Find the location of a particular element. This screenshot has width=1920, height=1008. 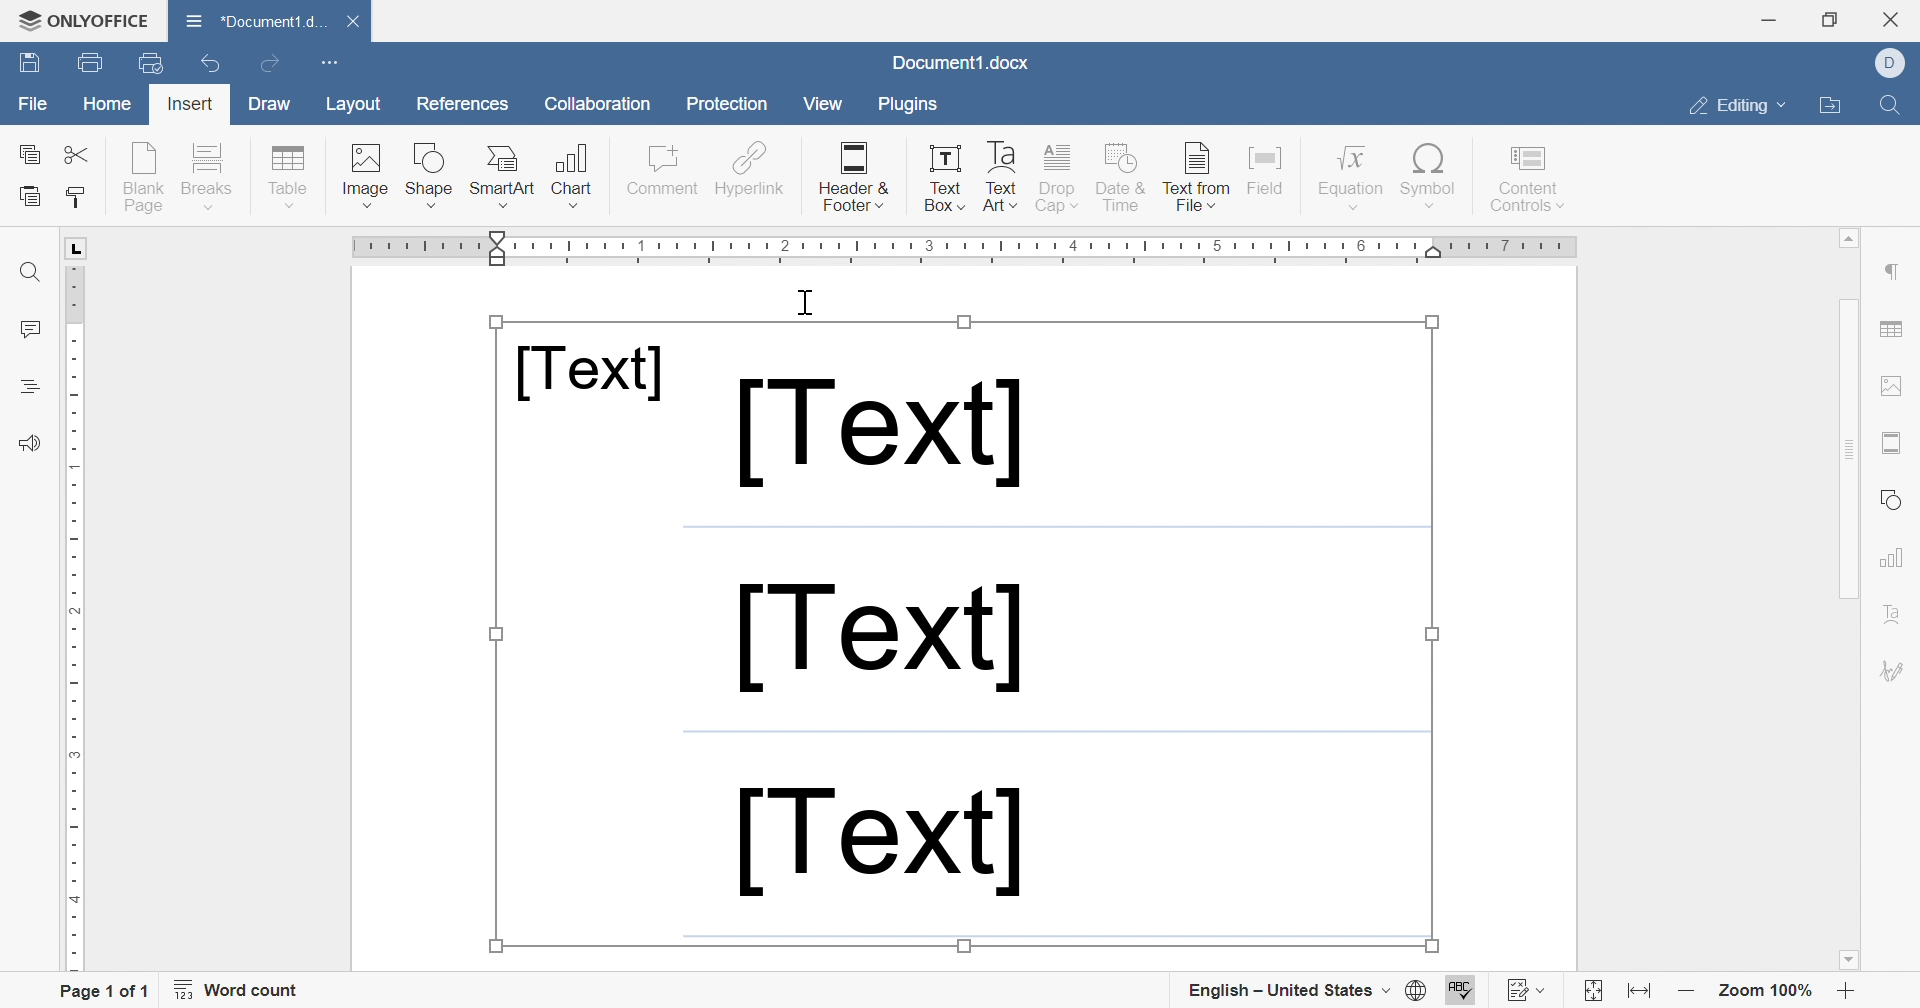

Header & Footer is located at coordinates (854, 178).